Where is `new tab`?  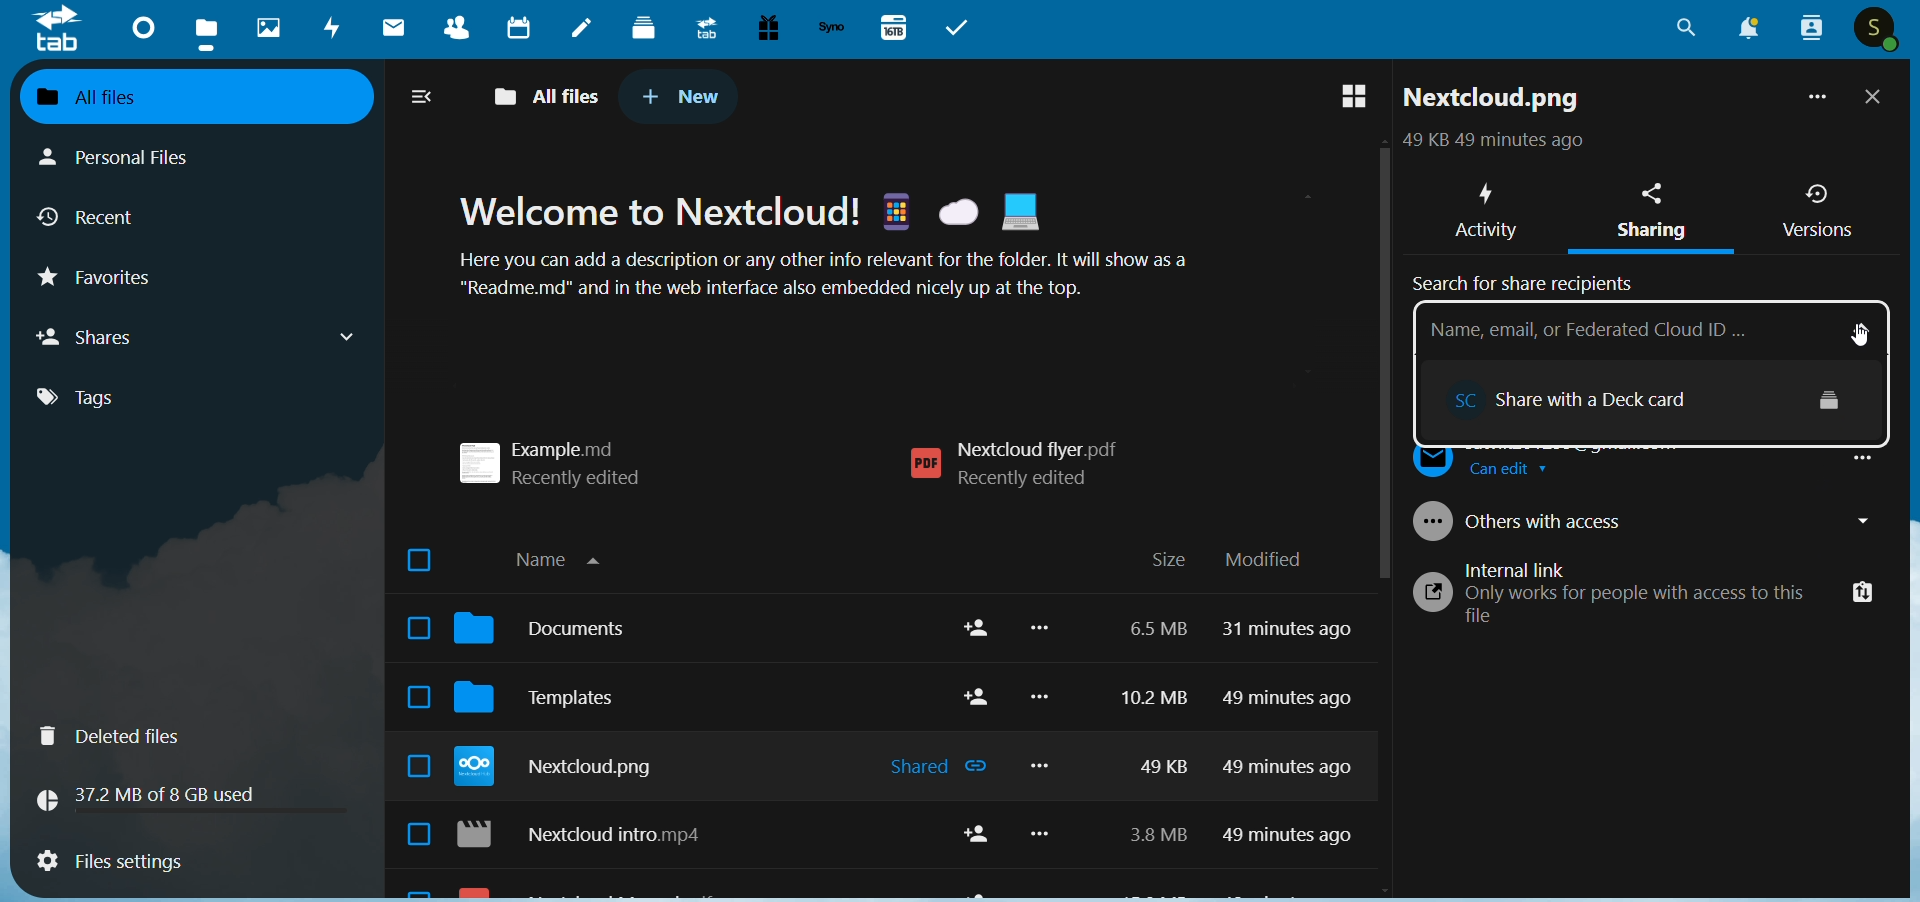 new tab is located at coordinates (682, 96).